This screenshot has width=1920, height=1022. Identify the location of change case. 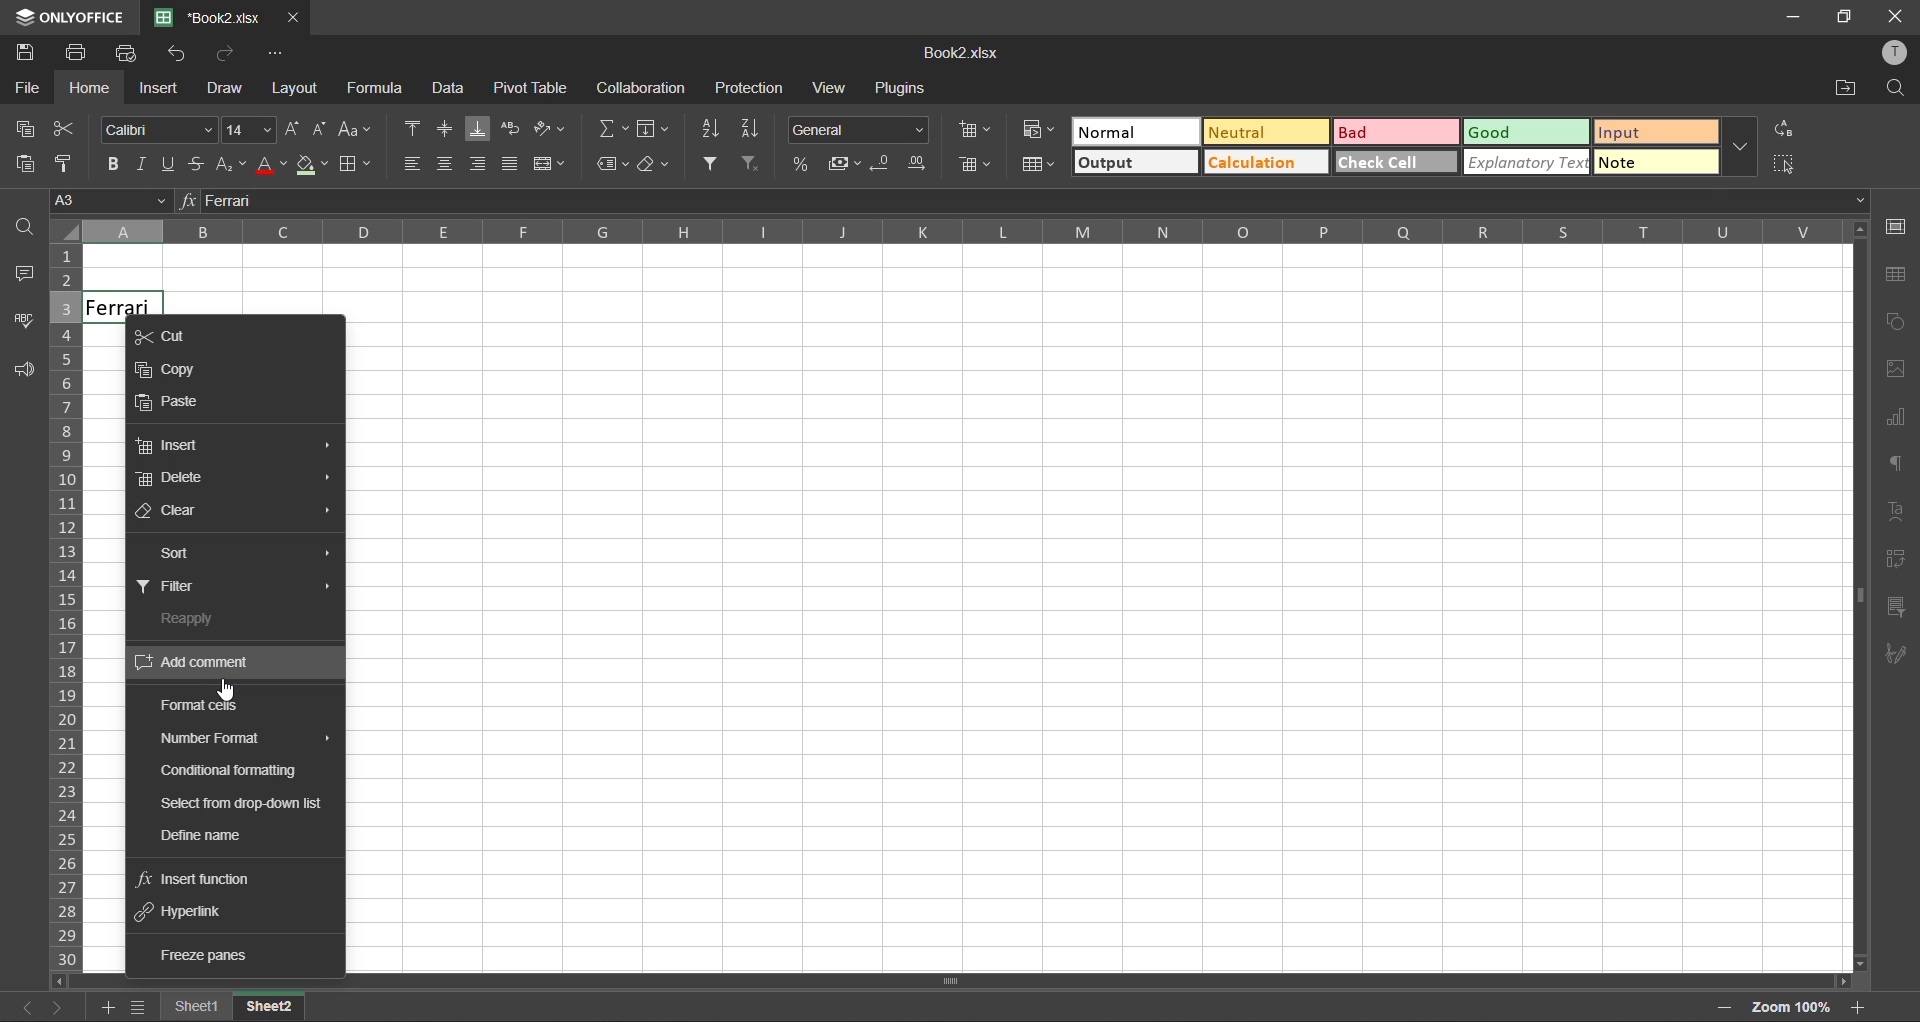
(354, 131).